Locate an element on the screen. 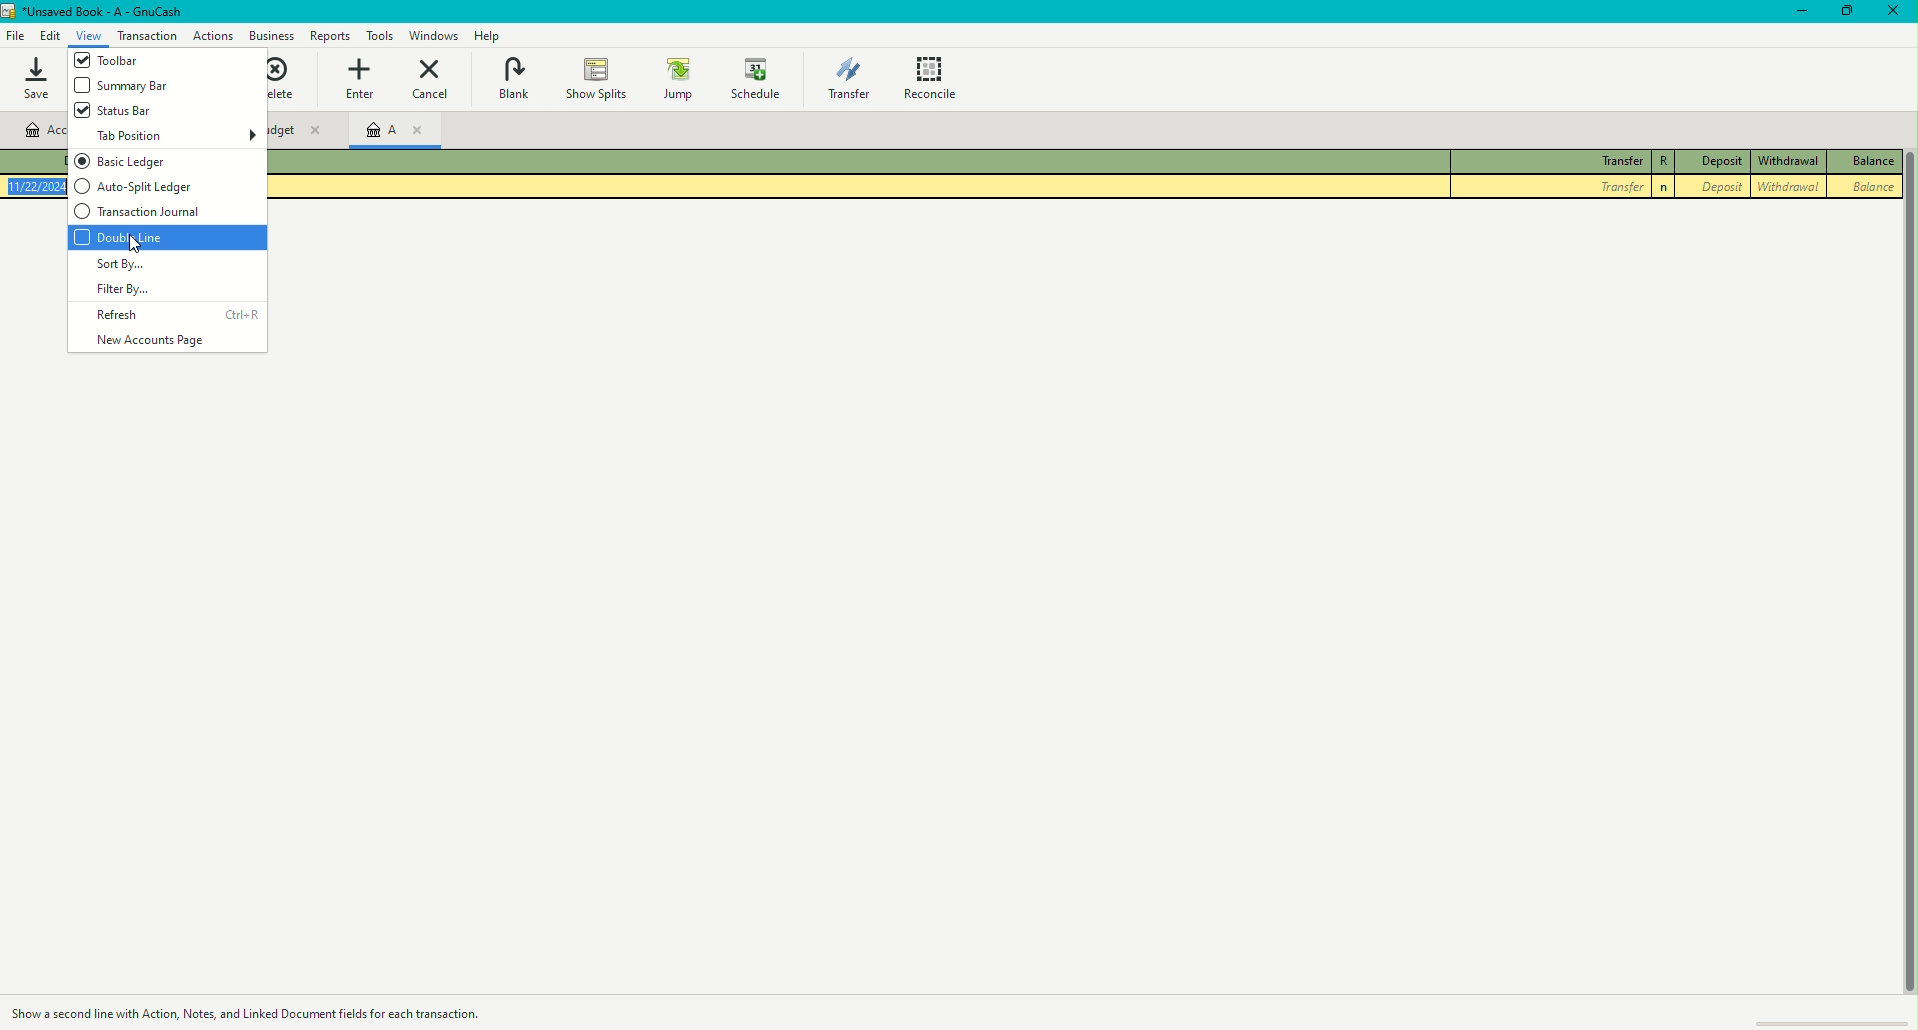  Tools is located at coordinates (330, 36).